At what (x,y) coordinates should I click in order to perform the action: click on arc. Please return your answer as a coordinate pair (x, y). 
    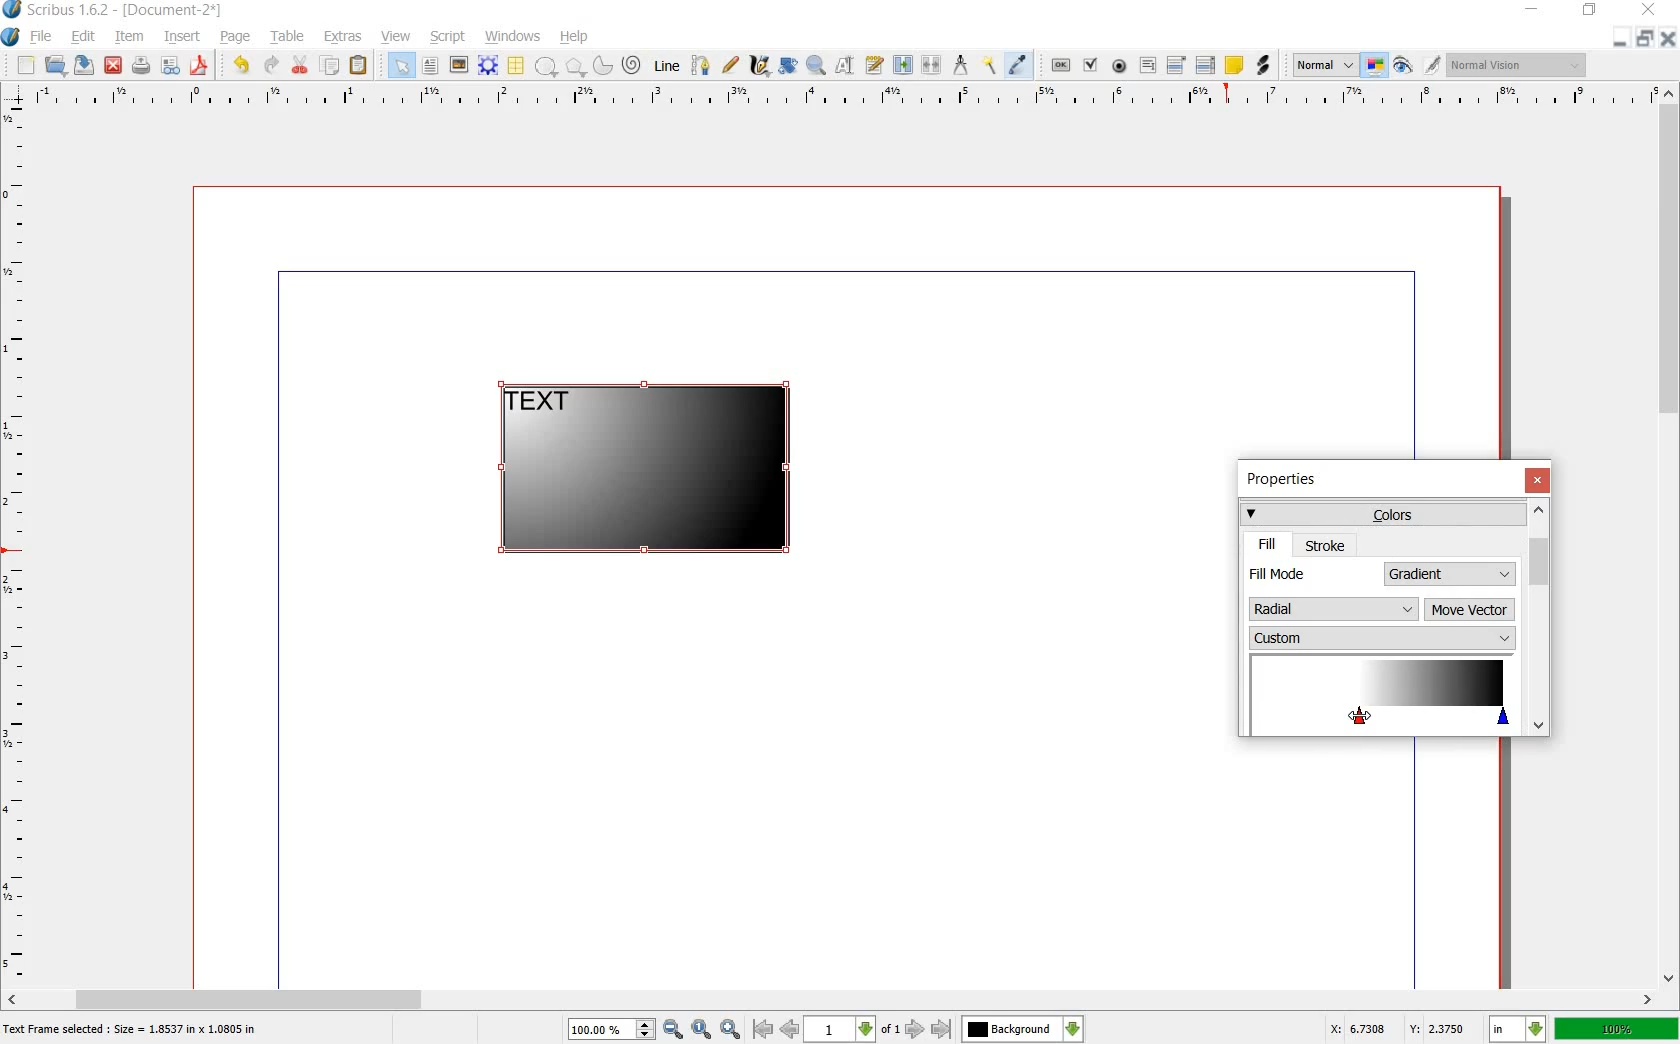
    Looking at the image, I should click on (601, 64).